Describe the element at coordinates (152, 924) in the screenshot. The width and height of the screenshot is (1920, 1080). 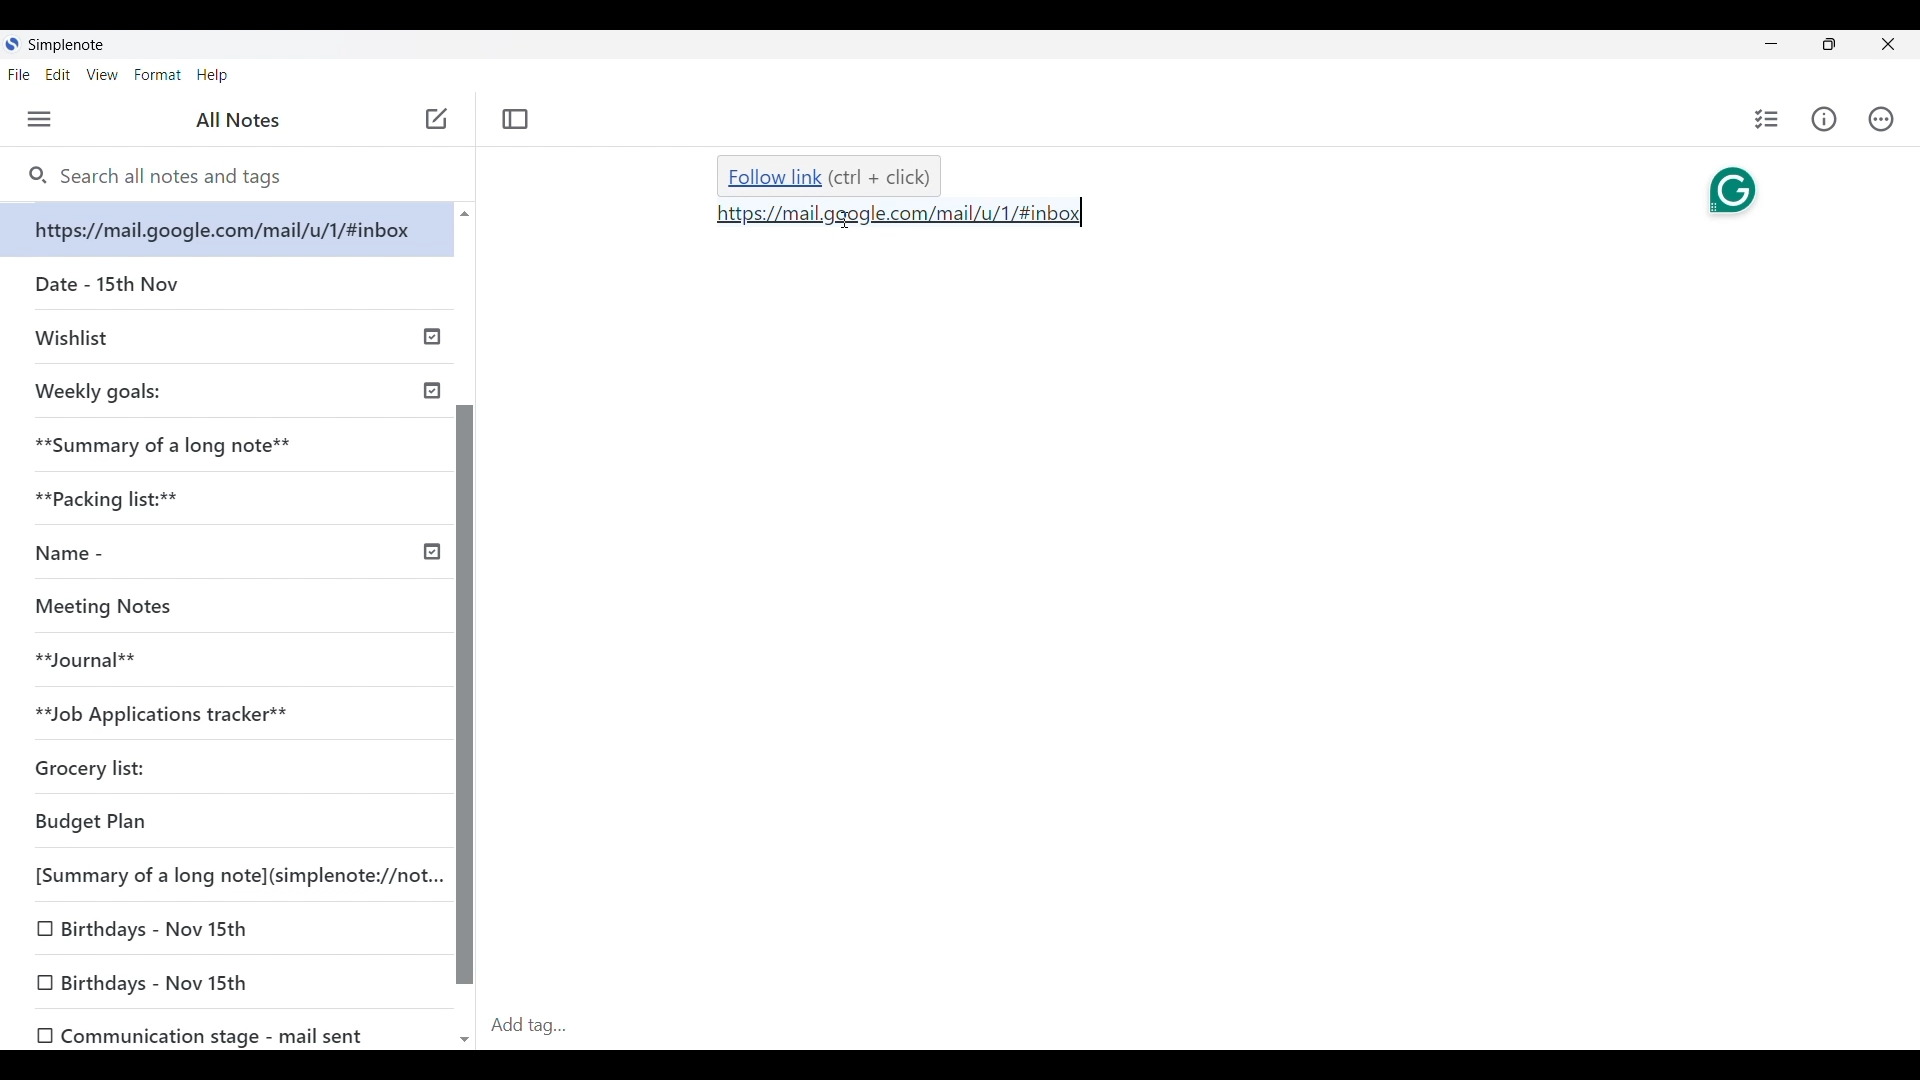
I see `O Birthdays - Nov 15th` at that location.